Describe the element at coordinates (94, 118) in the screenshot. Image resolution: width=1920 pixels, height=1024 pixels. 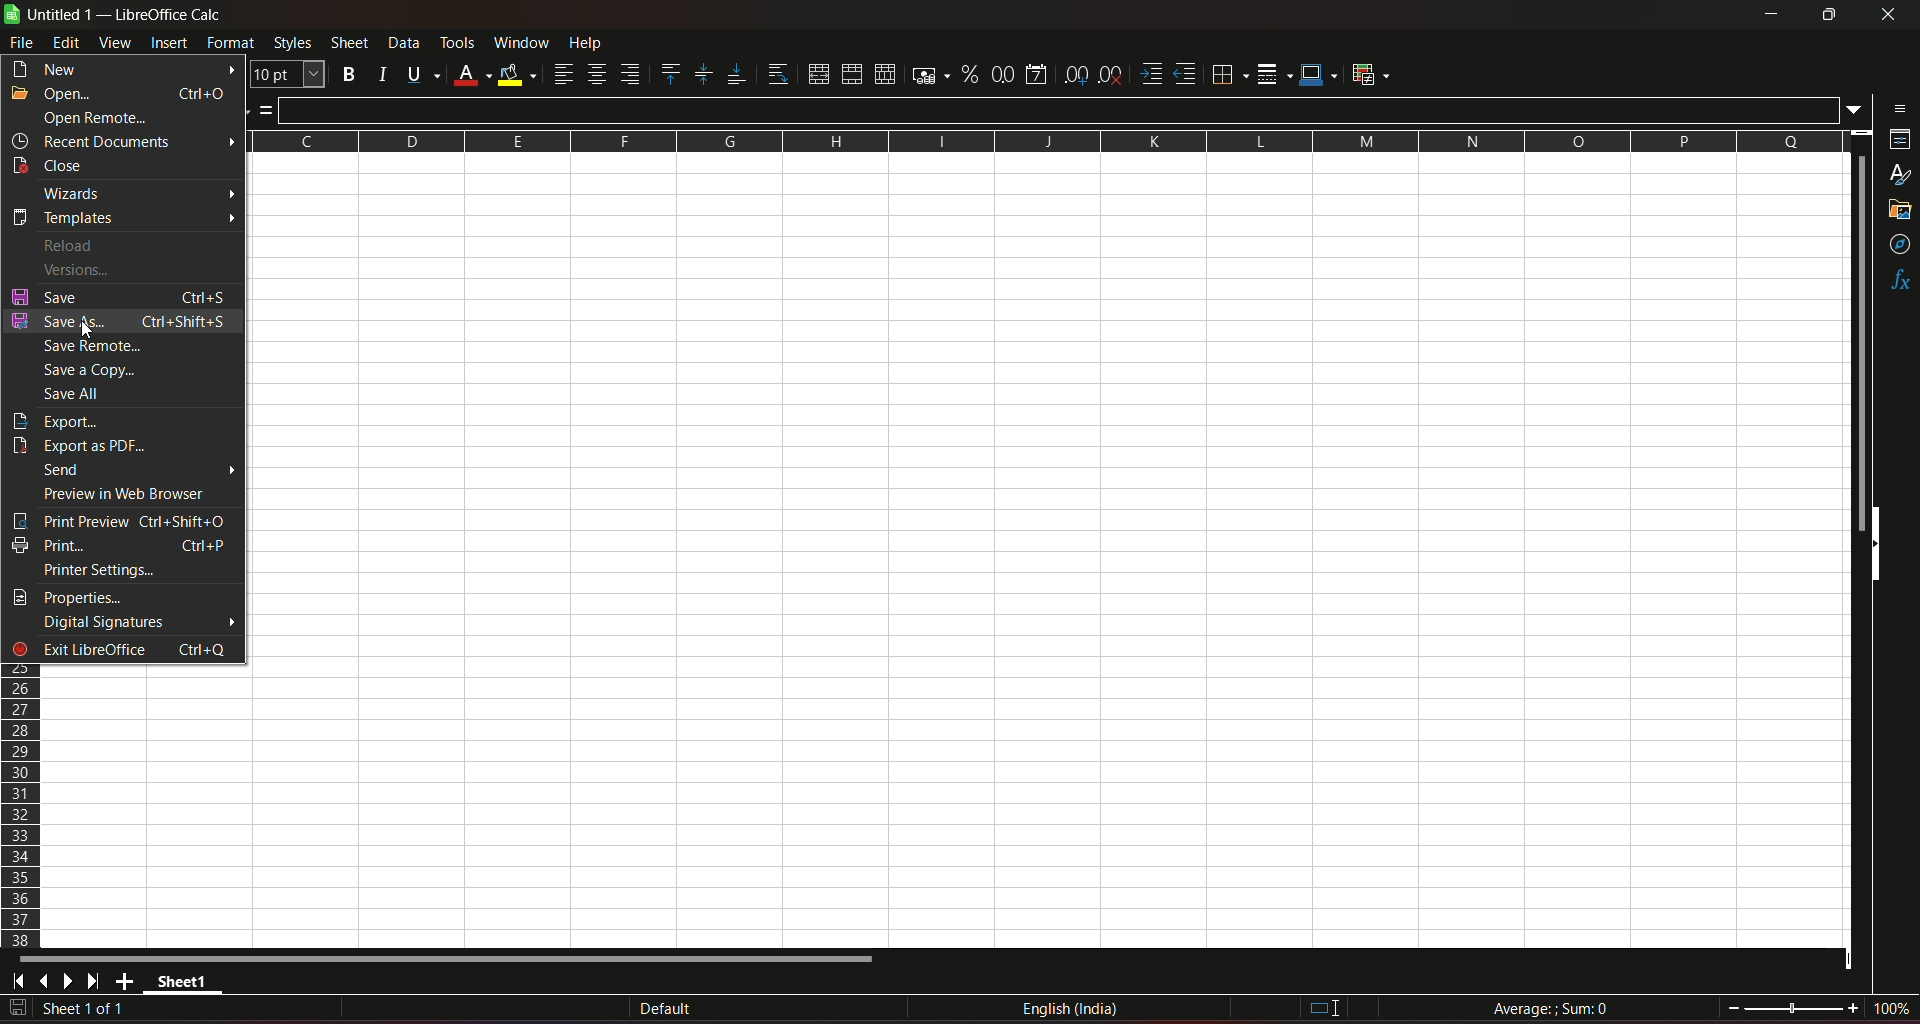
I see `open remote` at that location.